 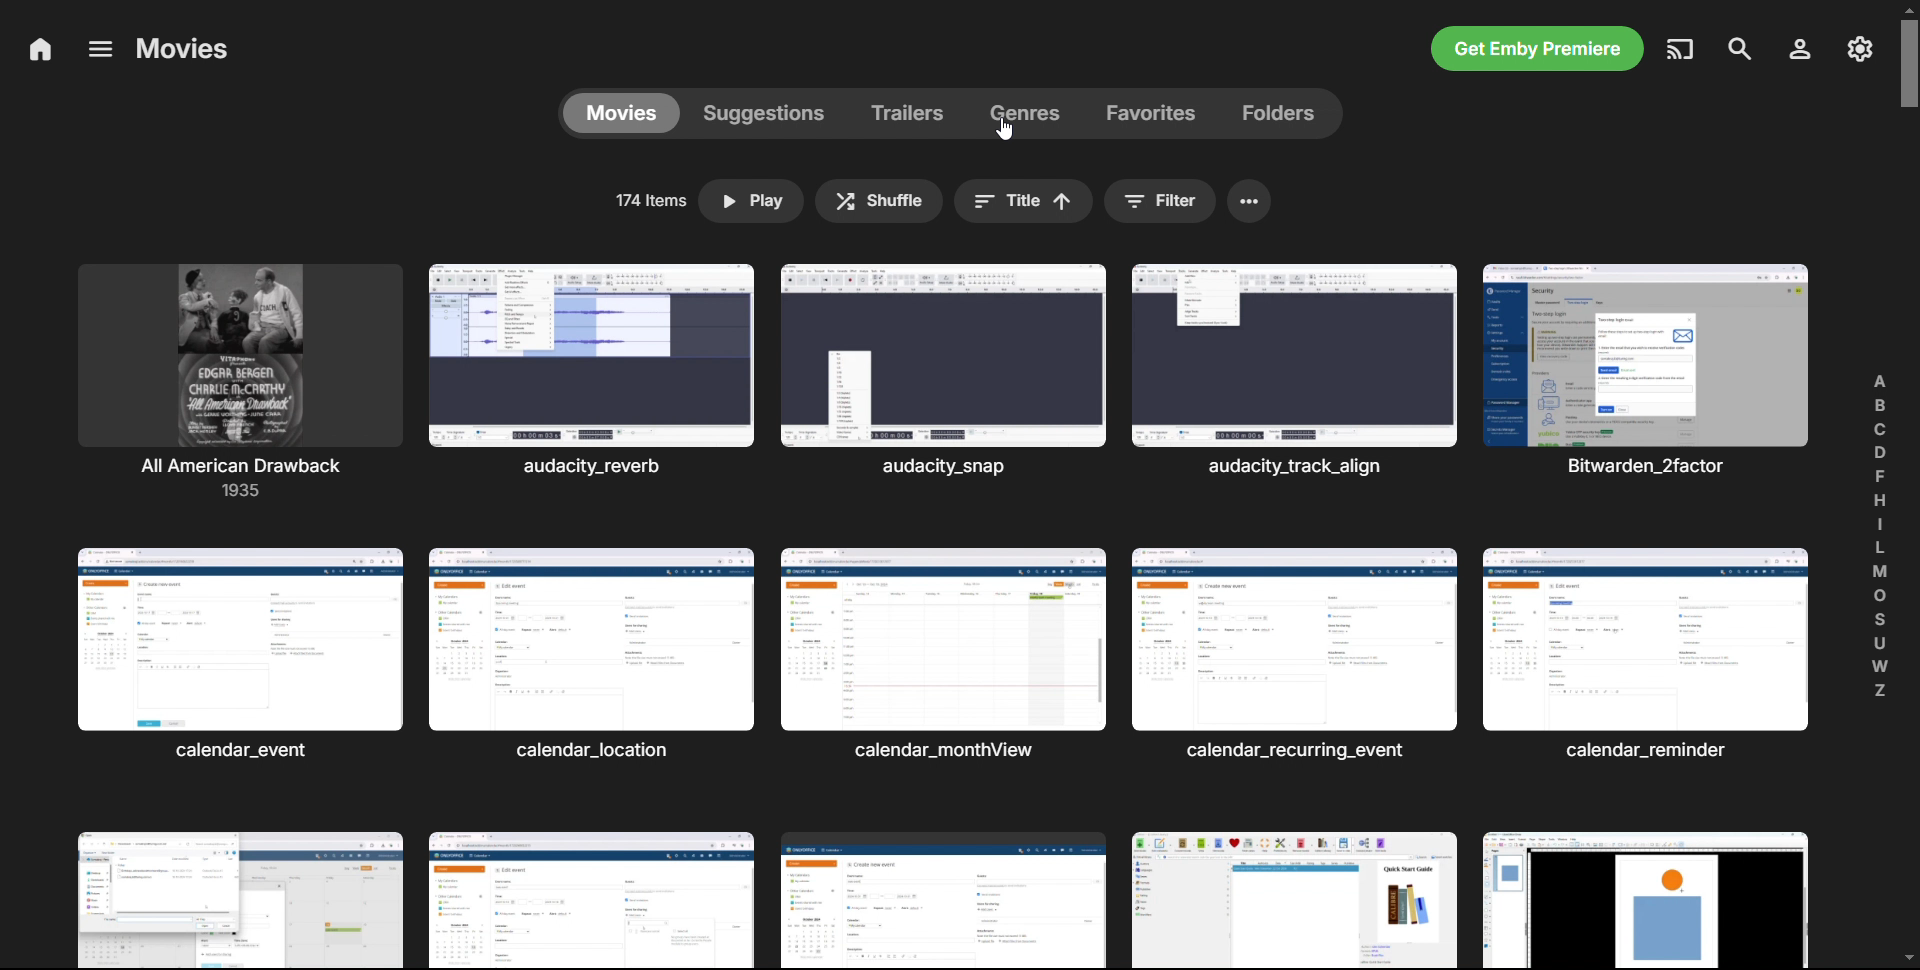 What do you see at coordinates (1798, 49) in the screenshot?
I see `account` at bounding box center [1798, 49].